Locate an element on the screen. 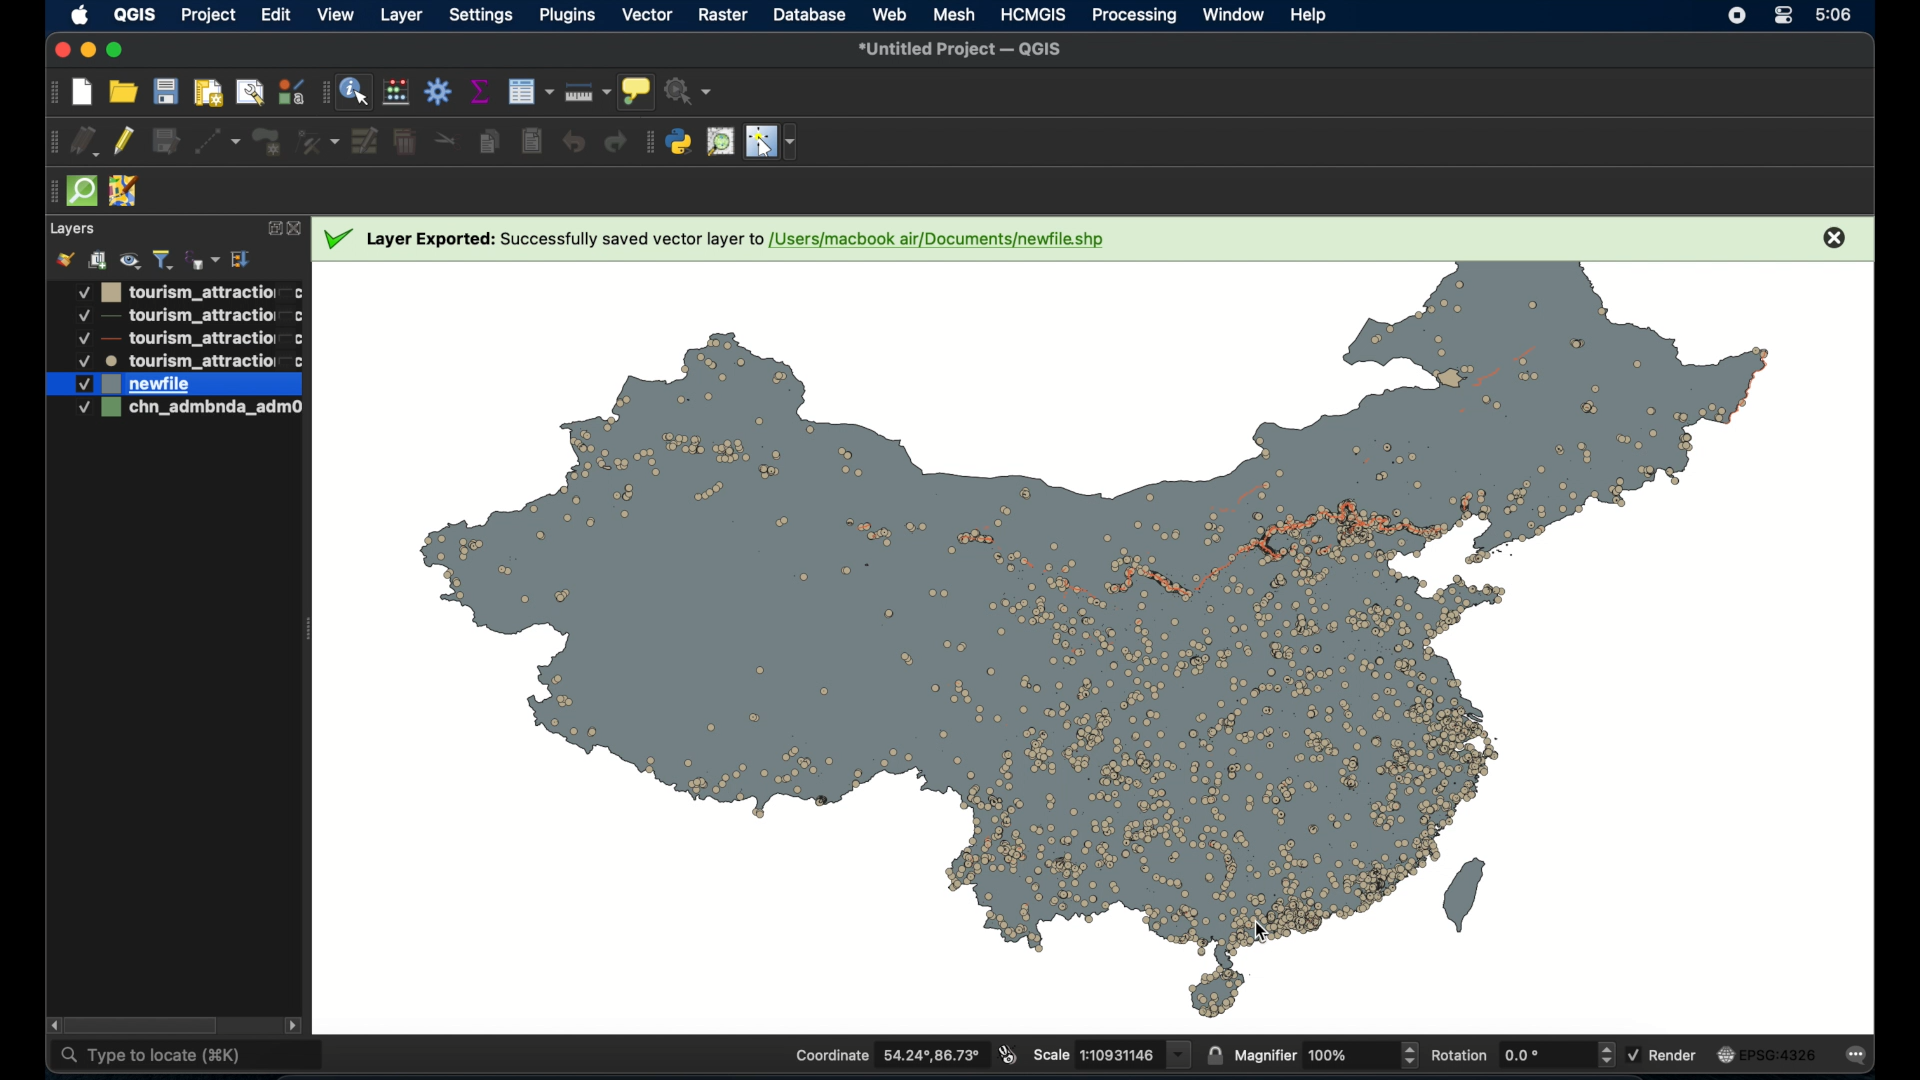 The image size is (1920, 1080). digitize with segment is located at coordinates (218, 142).